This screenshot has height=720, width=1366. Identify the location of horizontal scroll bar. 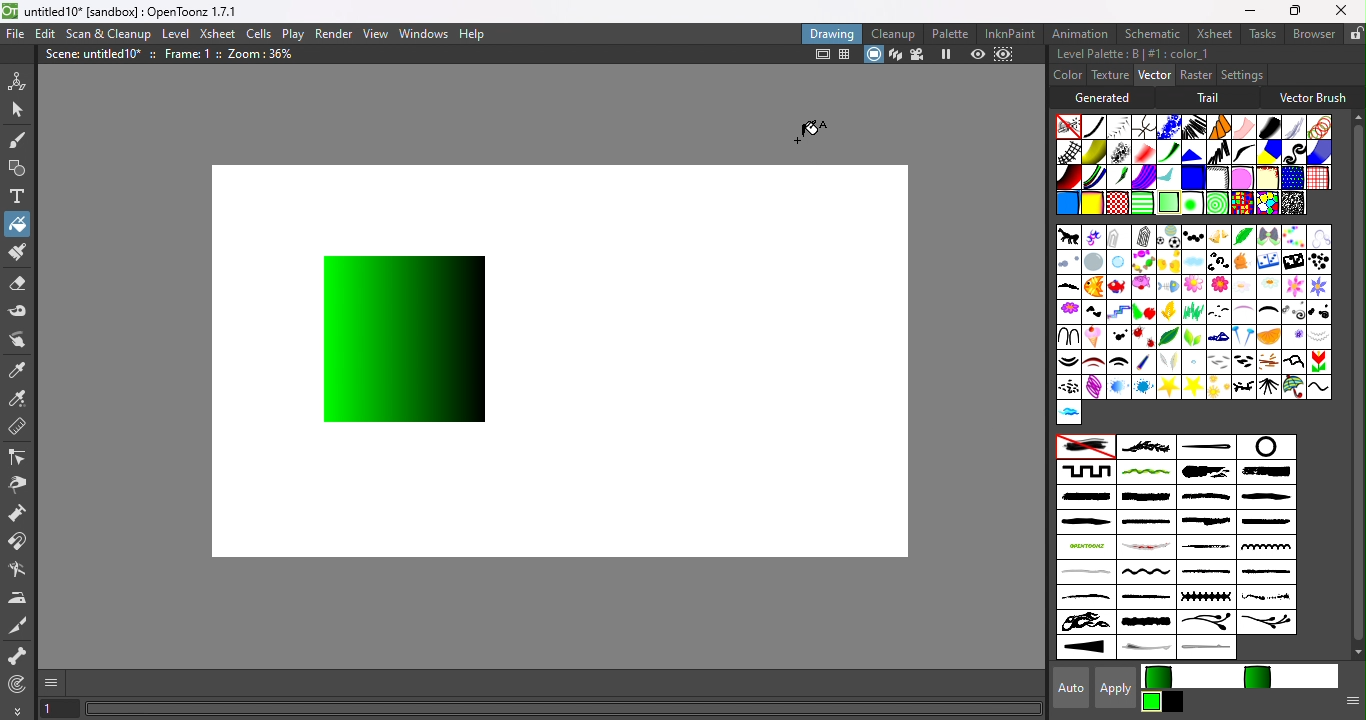
(564, 709).